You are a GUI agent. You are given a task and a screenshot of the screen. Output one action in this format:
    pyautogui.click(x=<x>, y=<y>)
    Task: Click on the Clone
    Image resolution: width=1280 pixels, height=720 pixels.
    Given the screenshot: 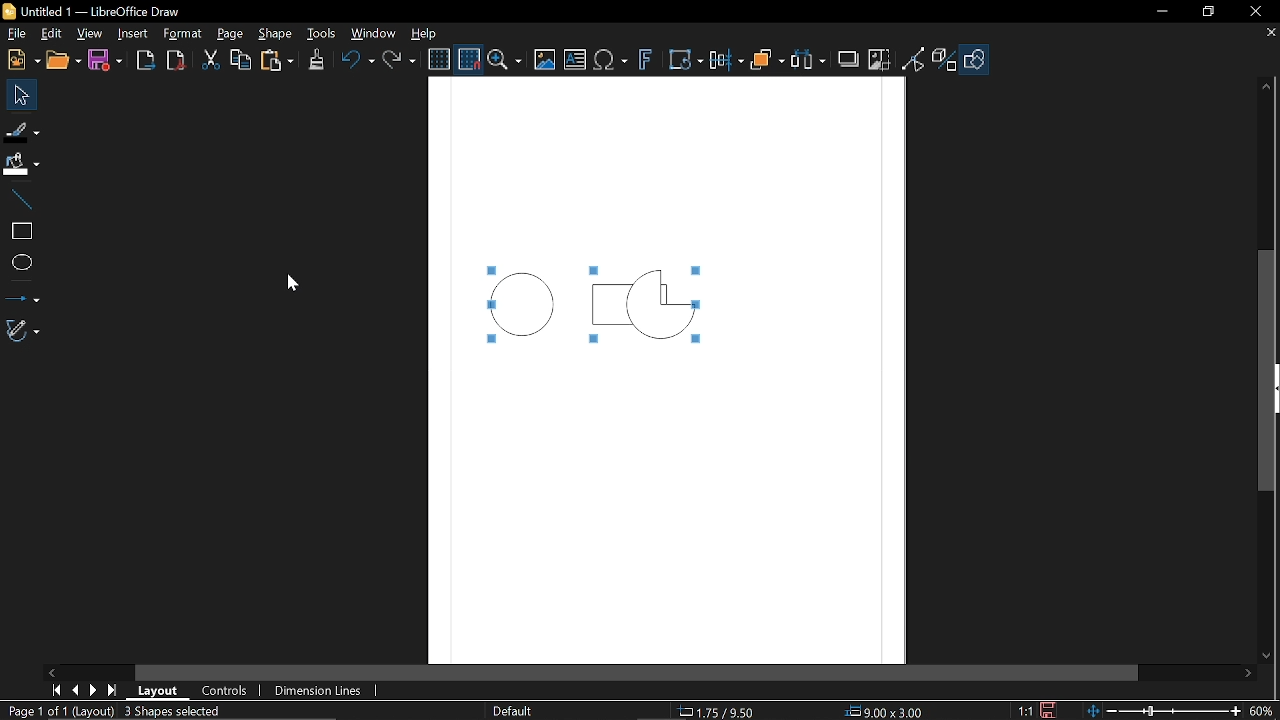 What is the action you would take?
    pyautogui.click(x=315, y=62)
    